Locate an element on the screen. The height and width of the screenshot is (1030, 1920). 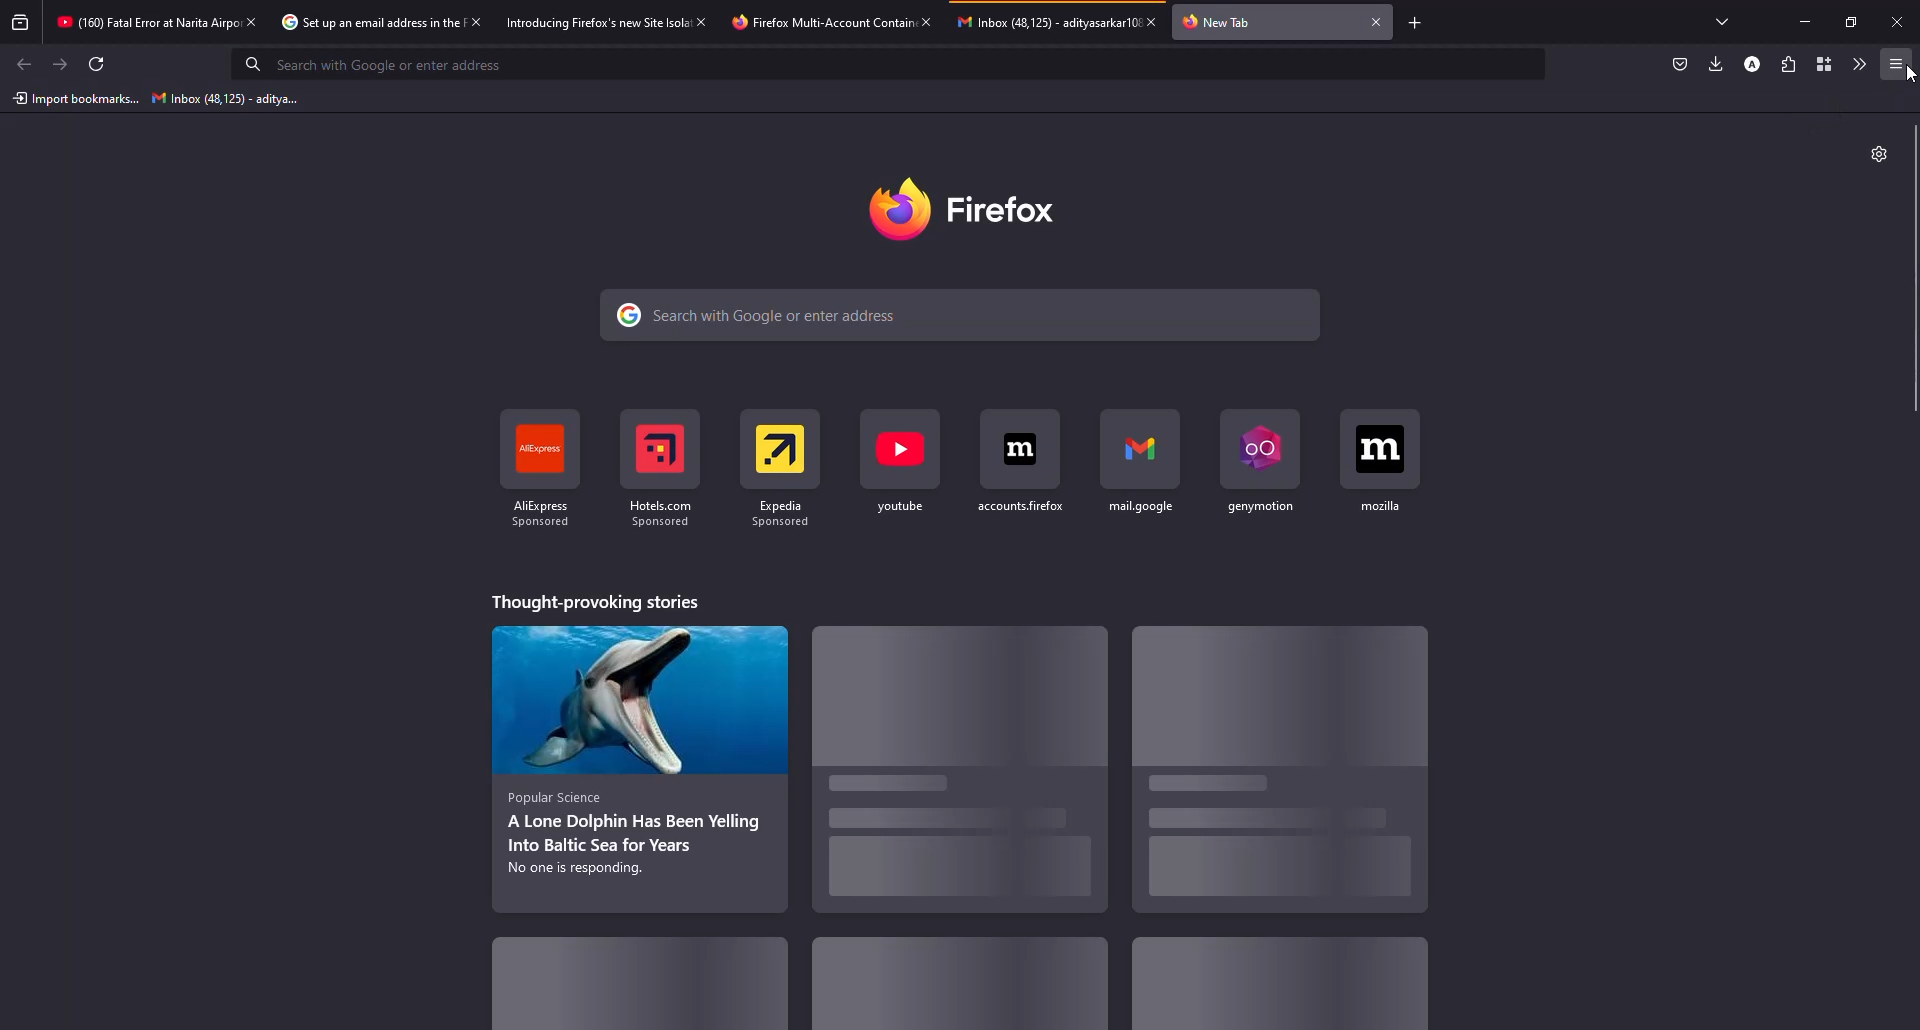
tab is located at coordinates (818, 22).